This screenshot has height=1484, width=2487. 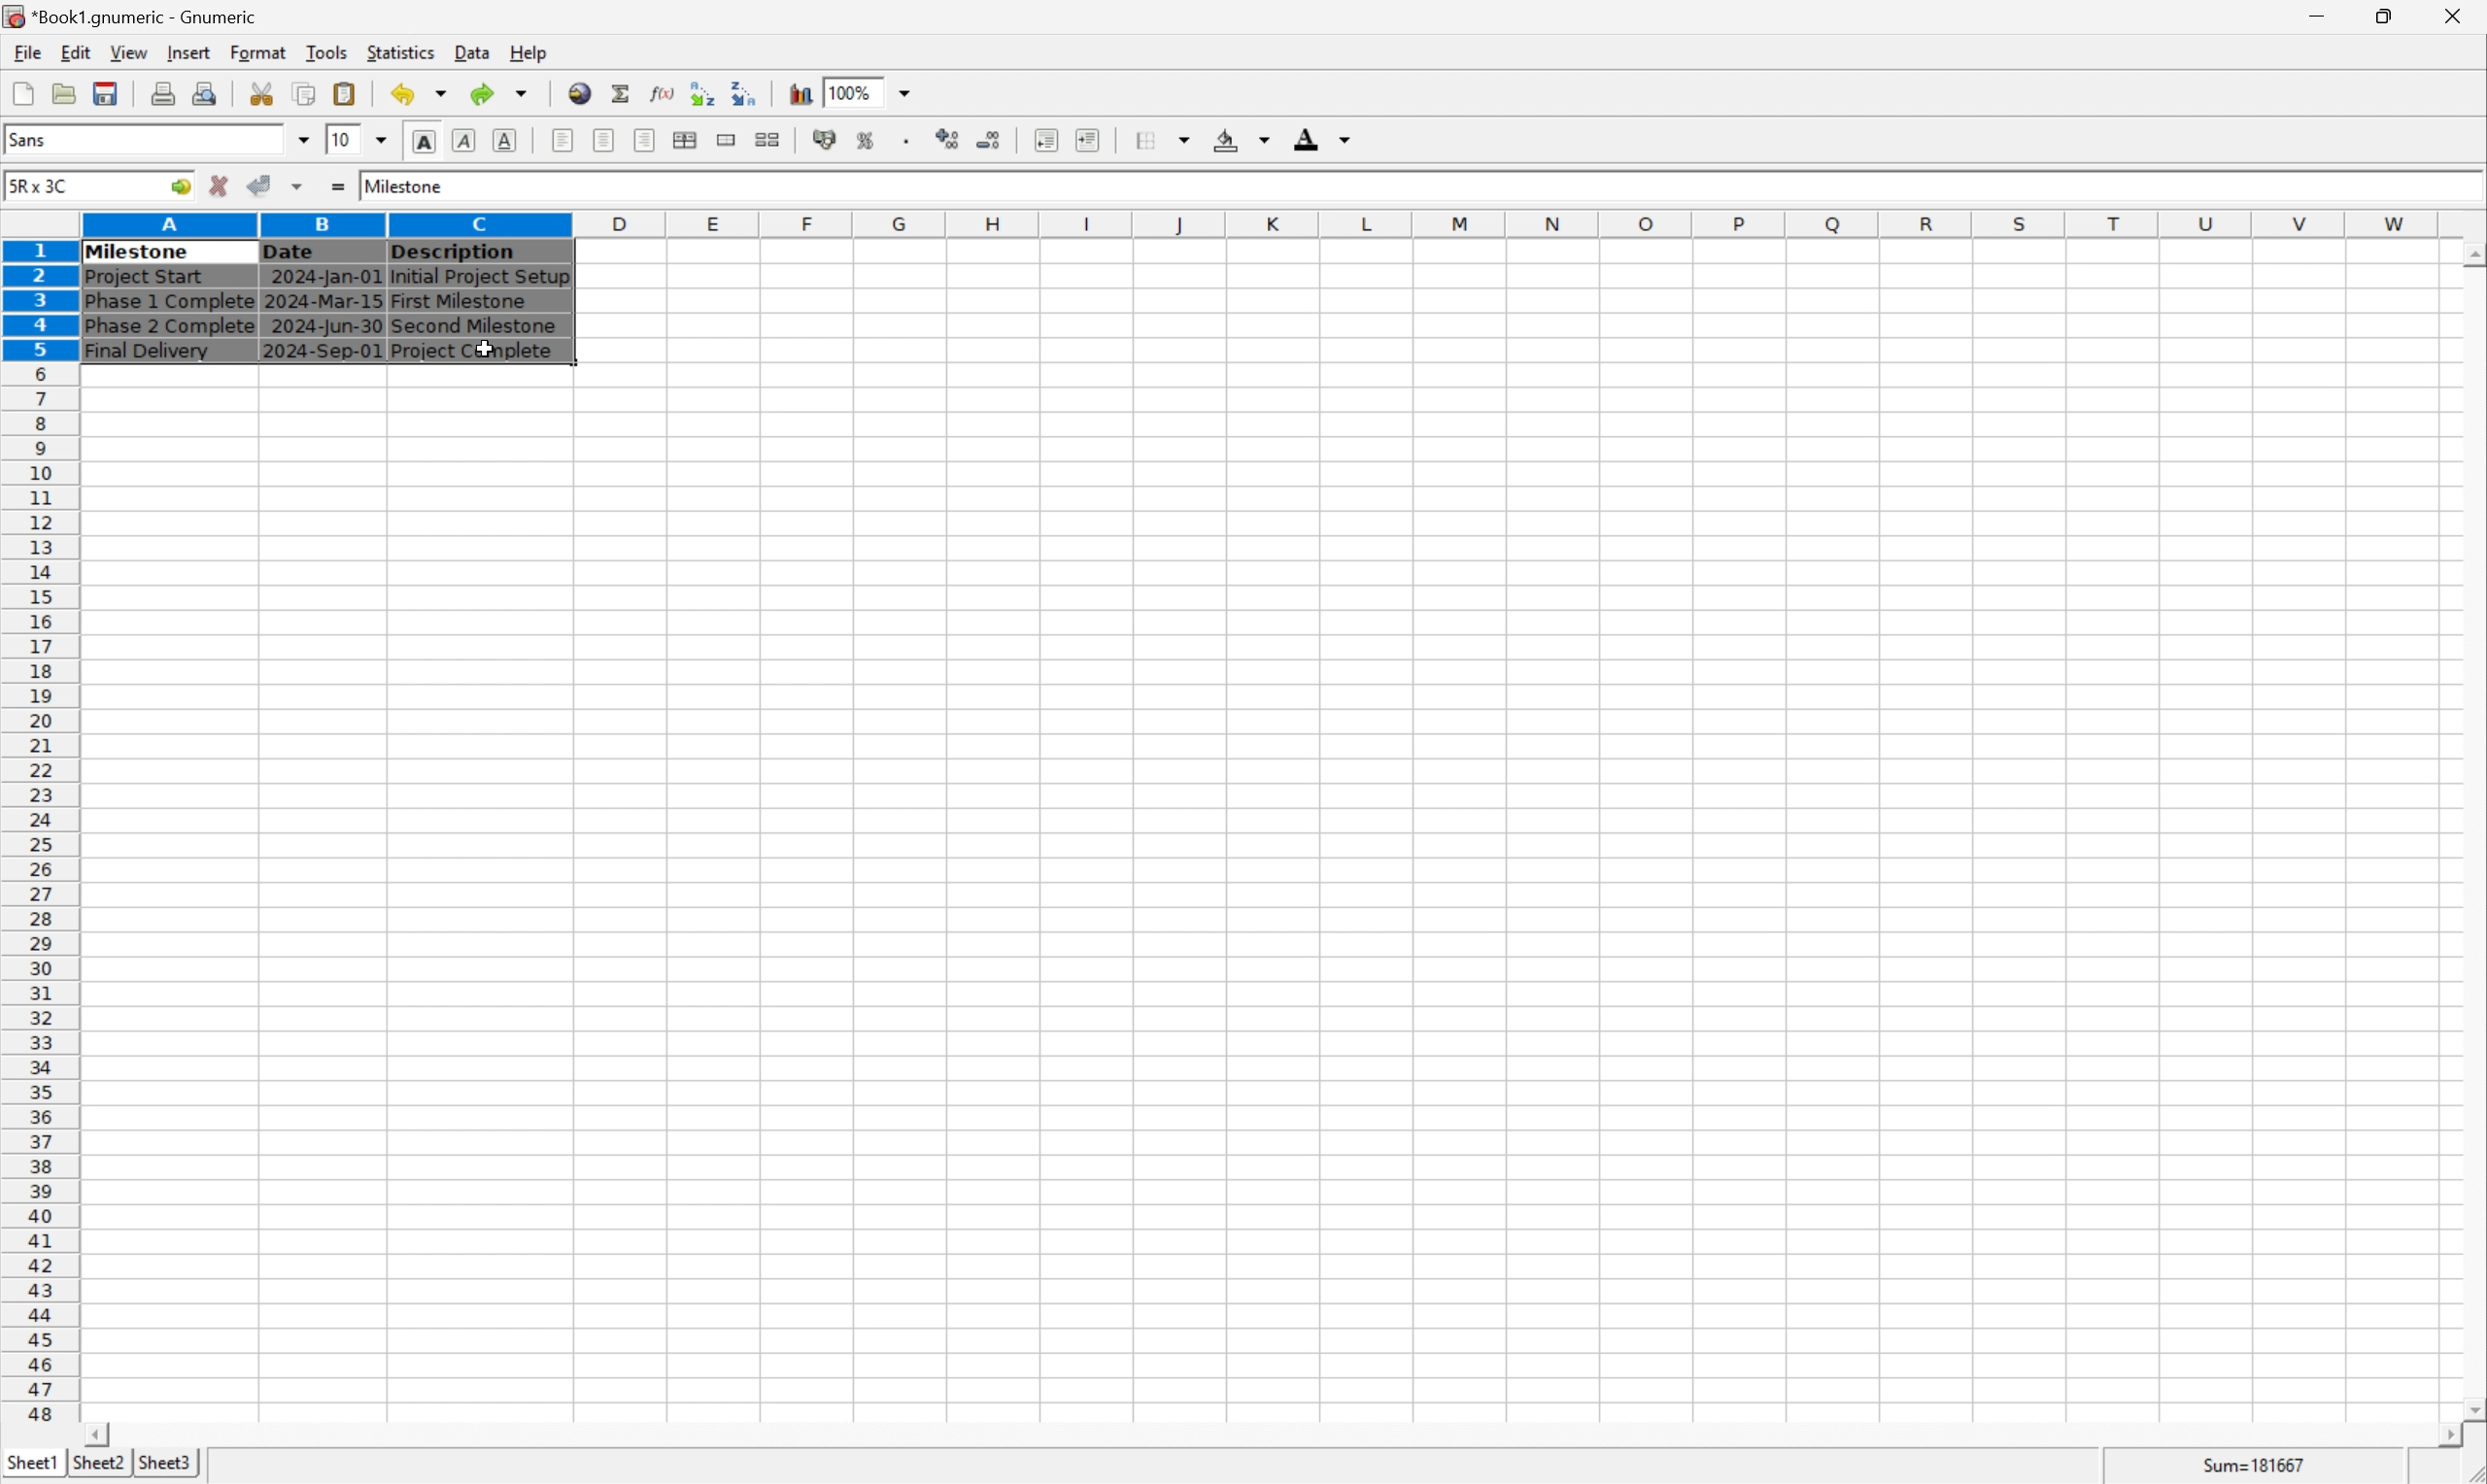 What do you see at coordinates (257, 51) in the screenshot?
I see `format` at bounding box center [257, 51].